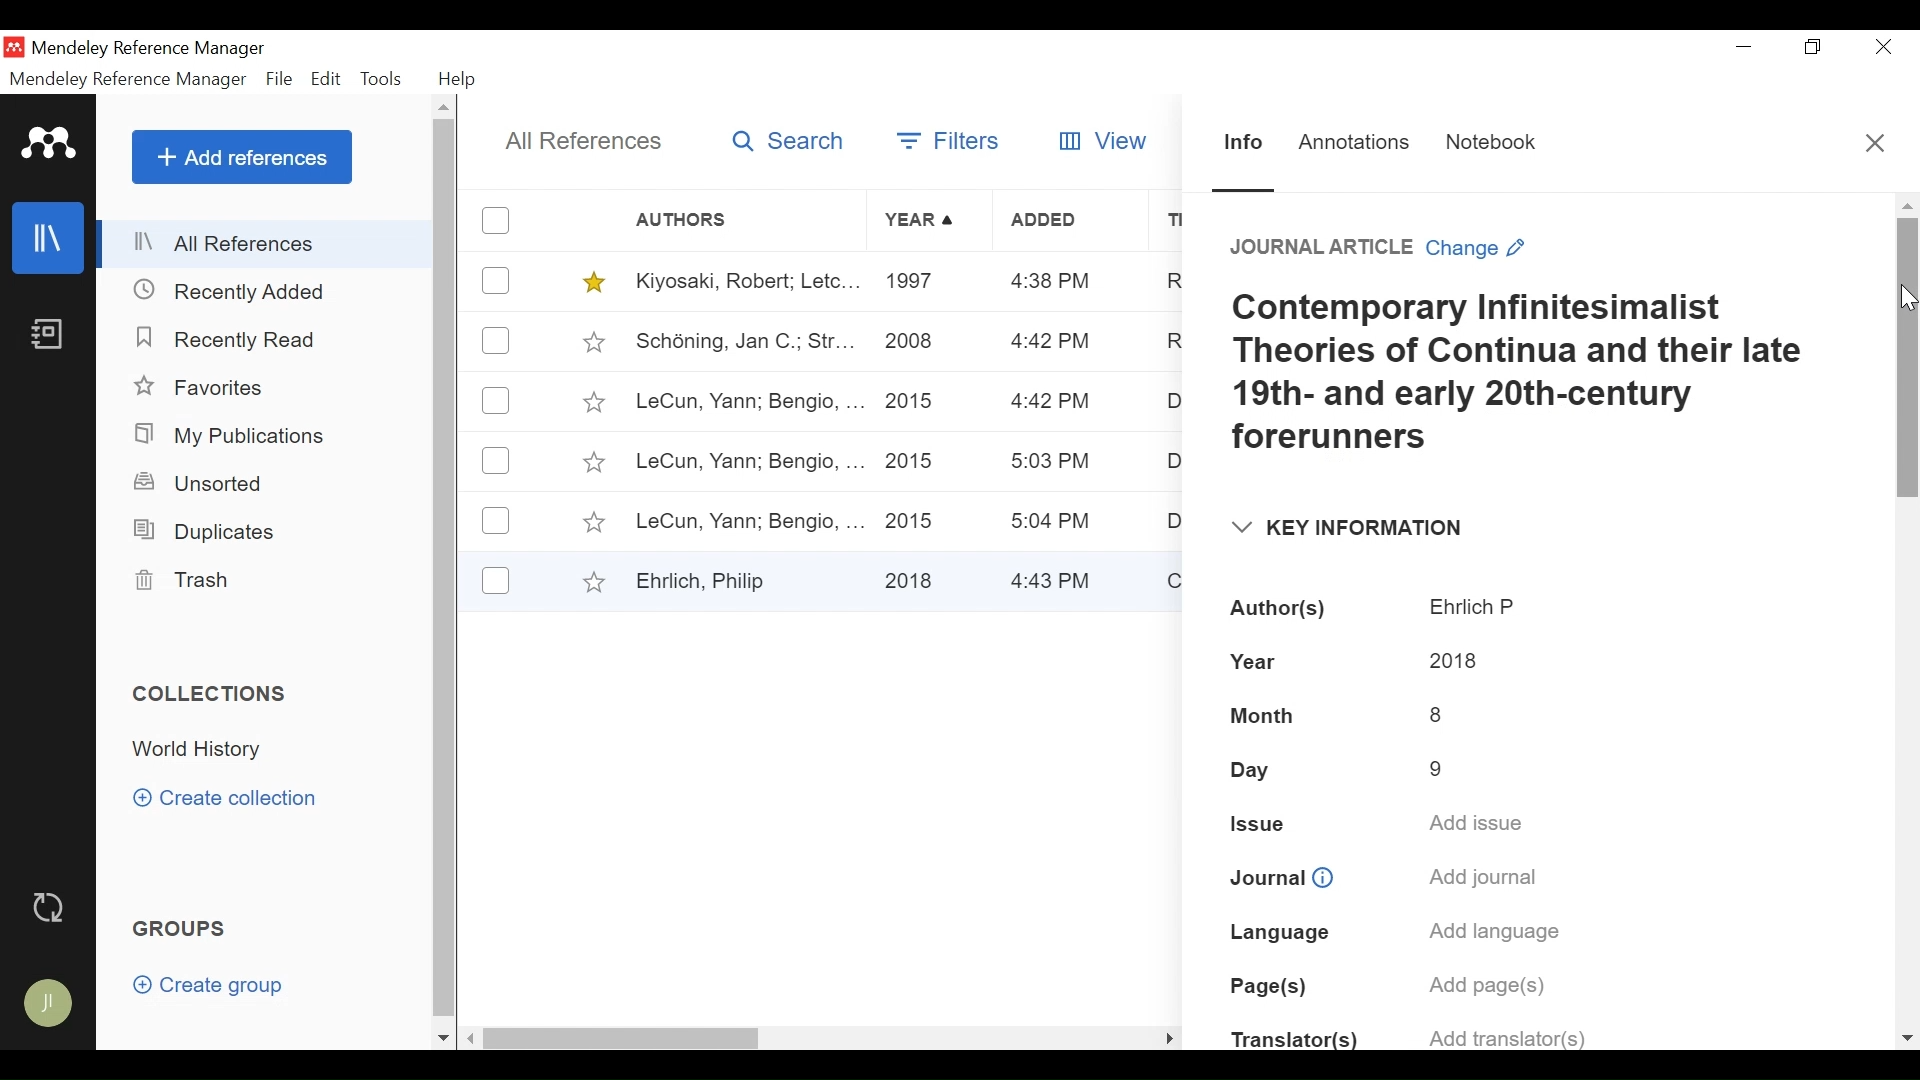  What do you see at coordinates (149, 50) in the screenshot?
I see `Mendeley Reference Manager` at bounding box center [149, 50].